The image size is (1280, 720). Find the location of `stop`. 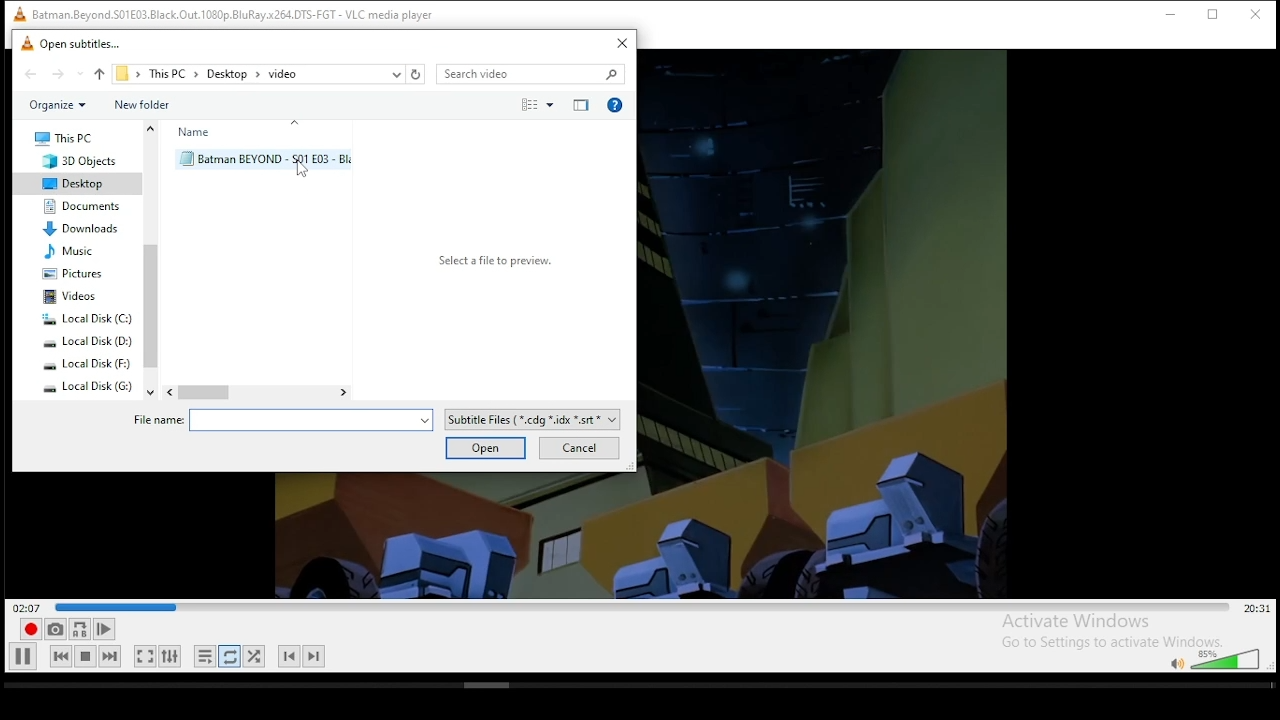

stop is located at coordinates (84, 656).